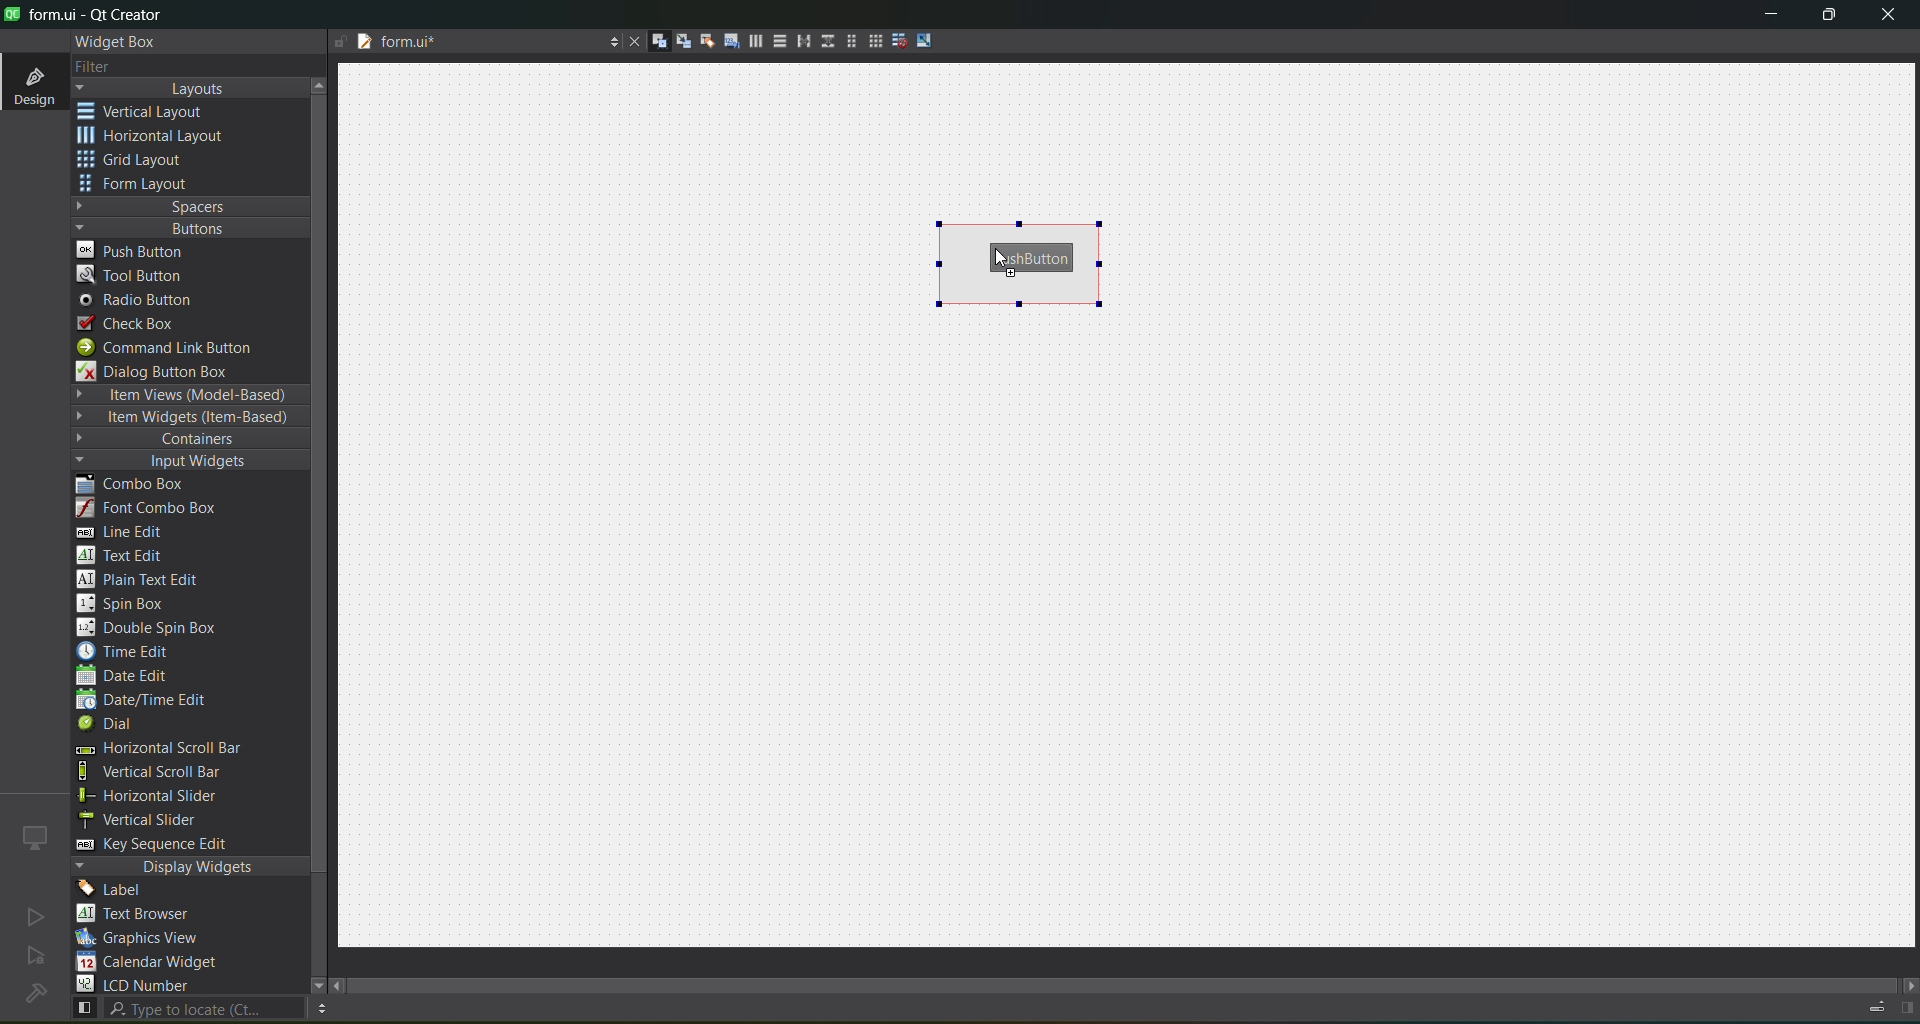  Describe the element at coordinates (1138, 980) in the screenshot. I see `scroll bar` at that location.